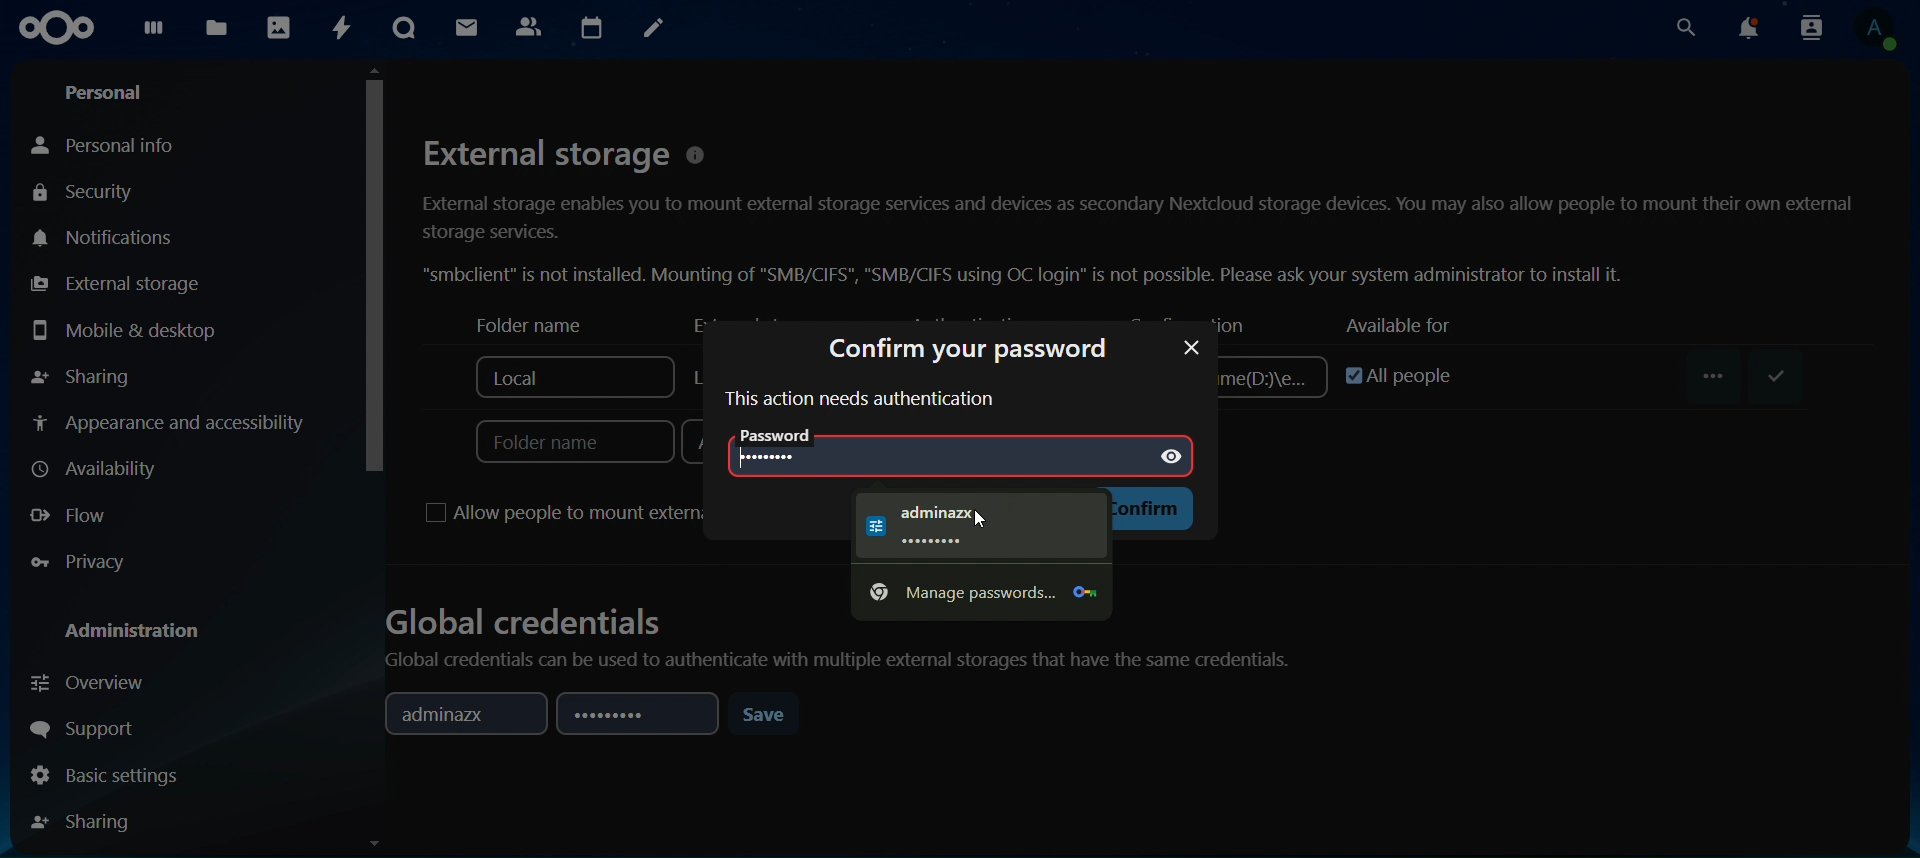 This screenshot has width=1920, height=858. I want to click on folder name, so click(518, 325).